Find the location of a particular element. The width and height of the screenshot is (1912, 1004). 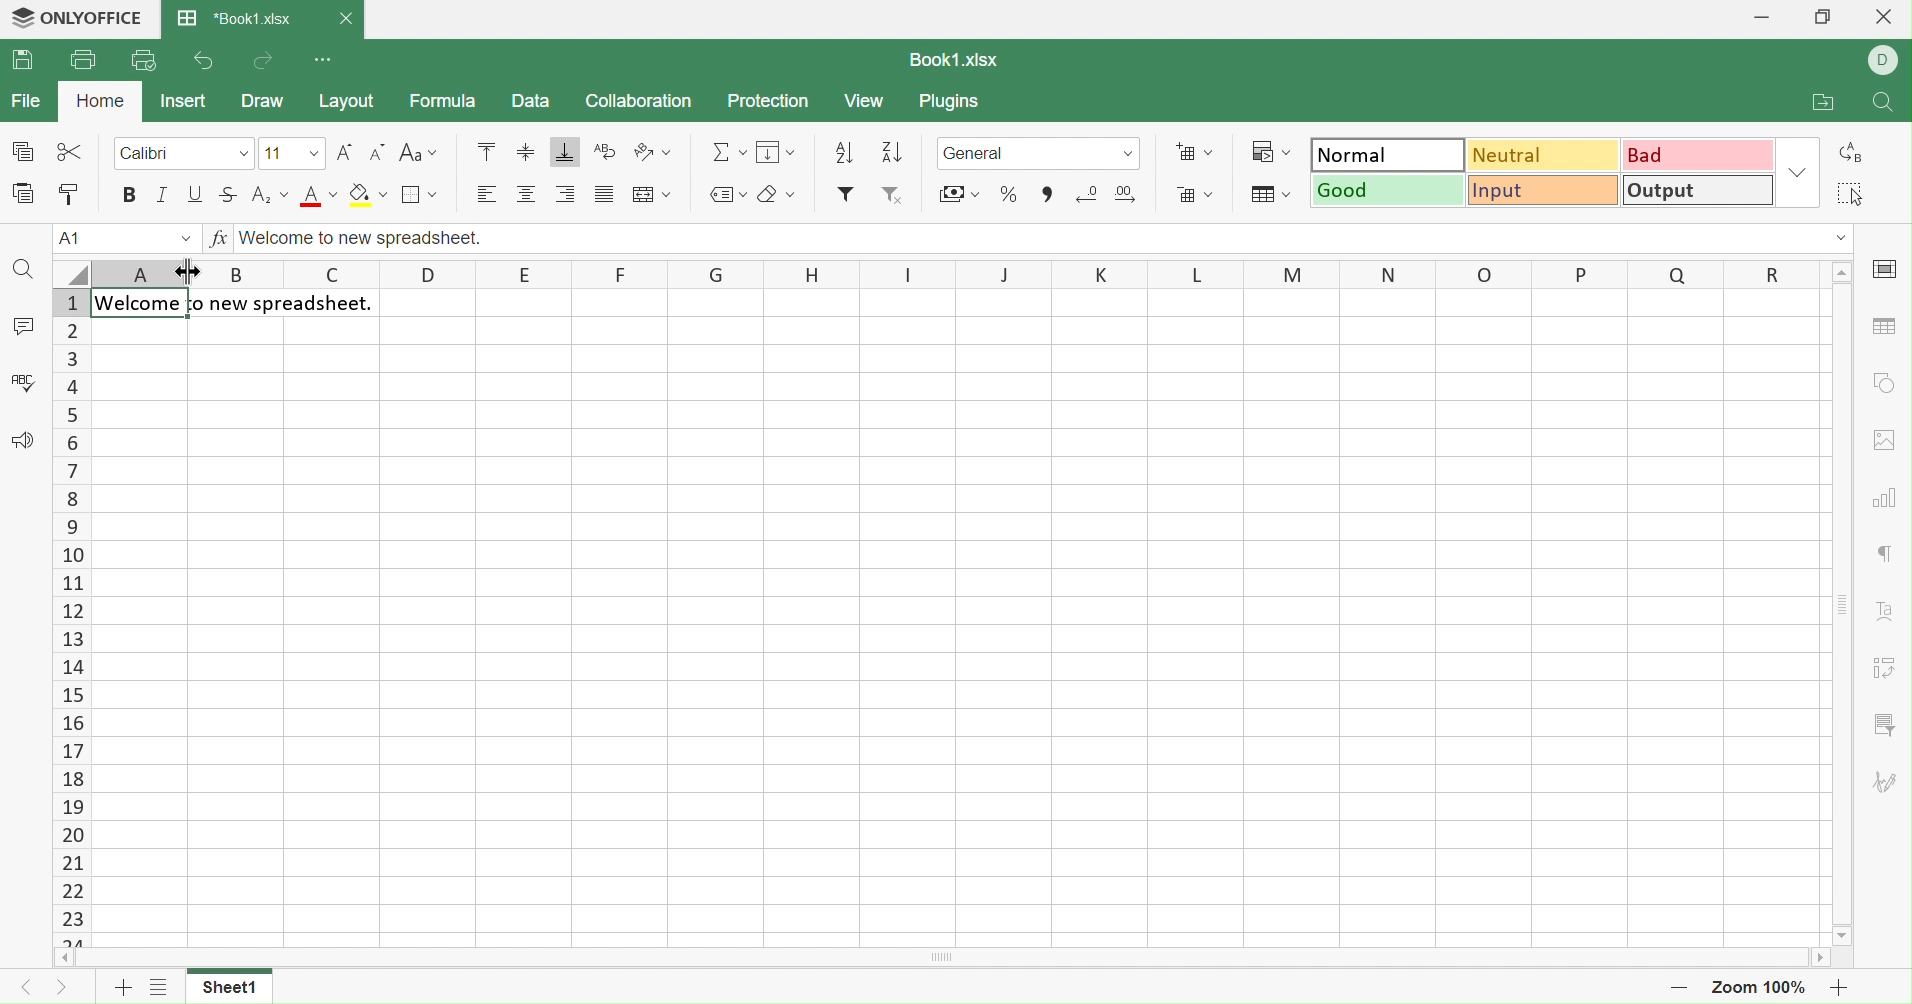

Output is located at coordinates (1701, 189).